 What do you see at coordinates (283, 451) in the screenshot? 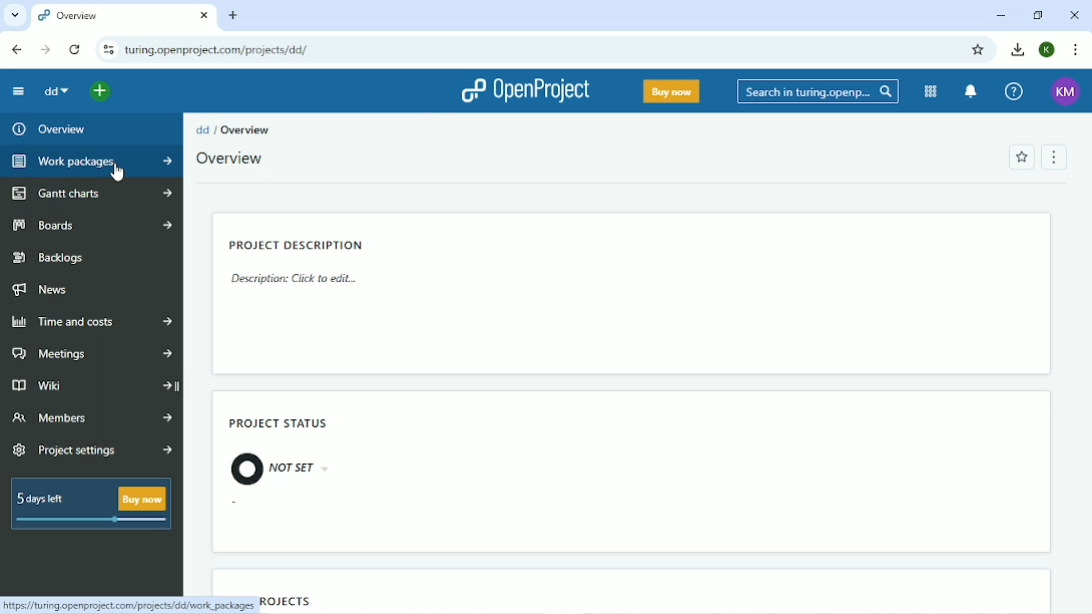
I see `Project status` at bounding box center [283, 451].